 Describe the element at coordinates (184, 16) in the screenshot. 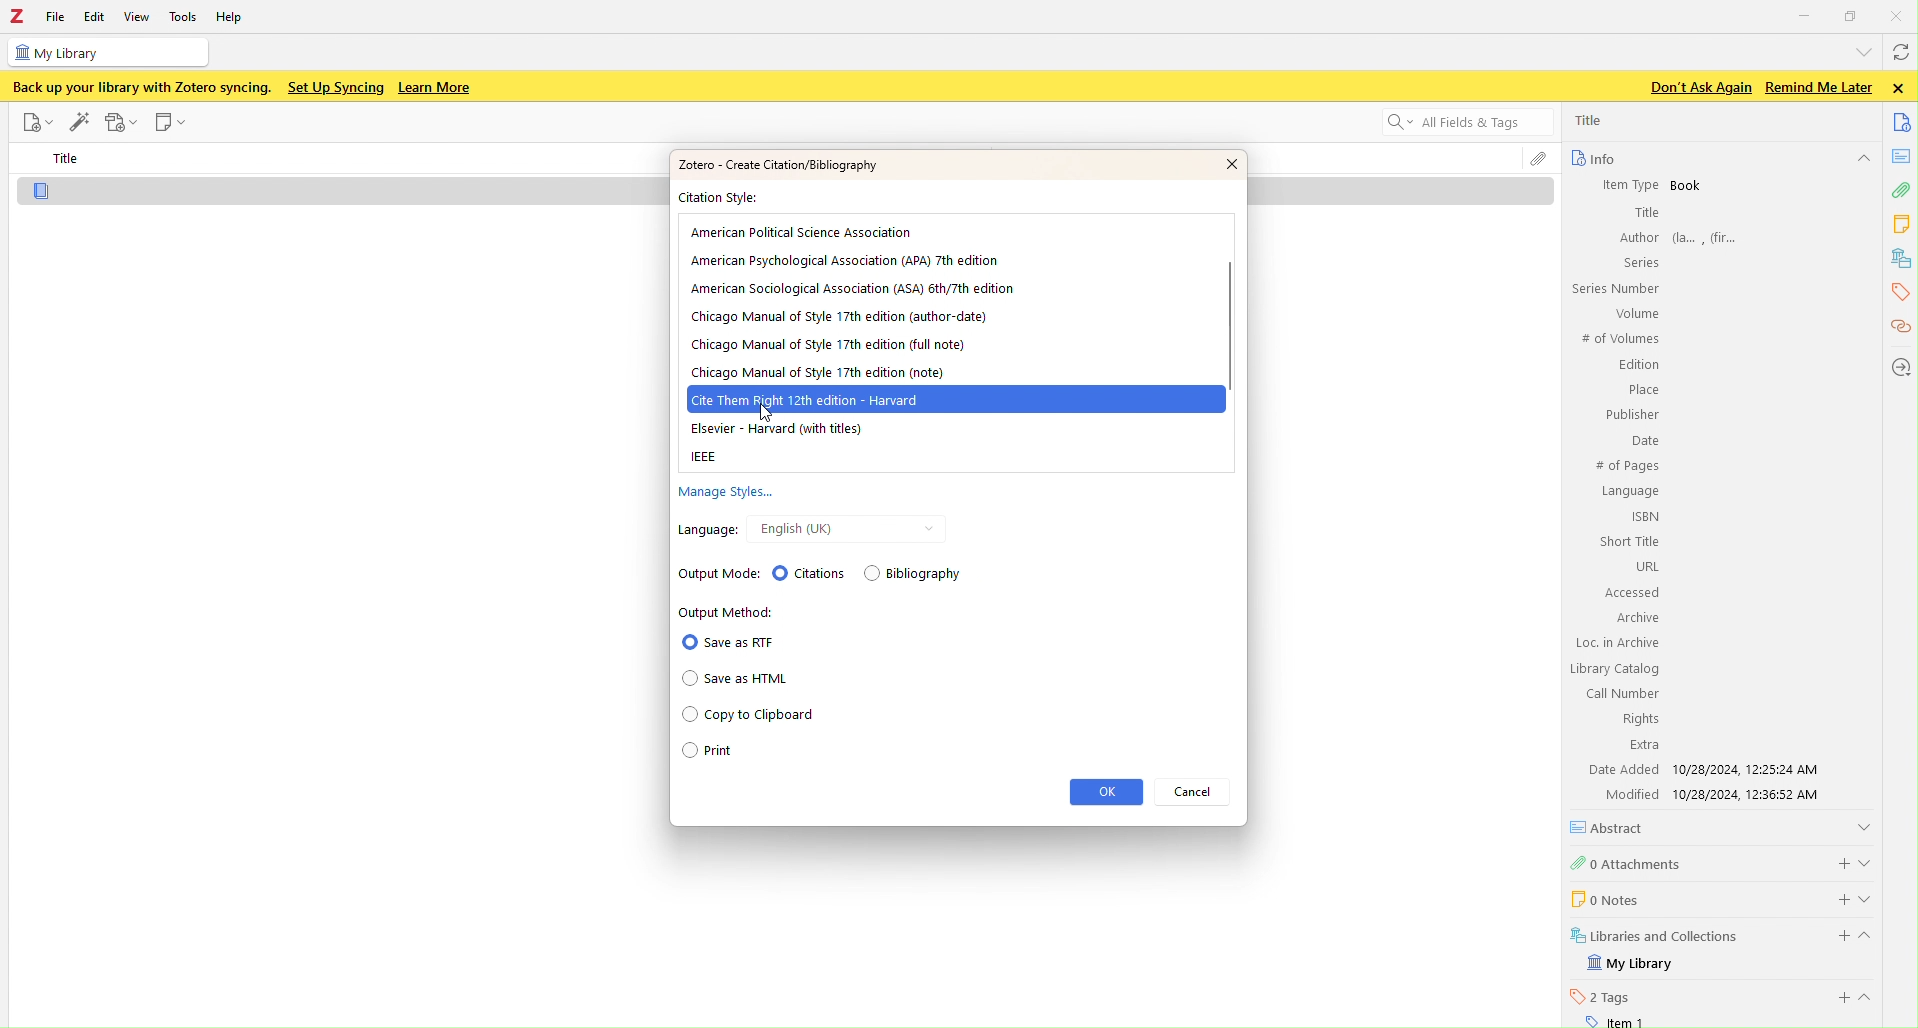

I see `Tools` at that location.